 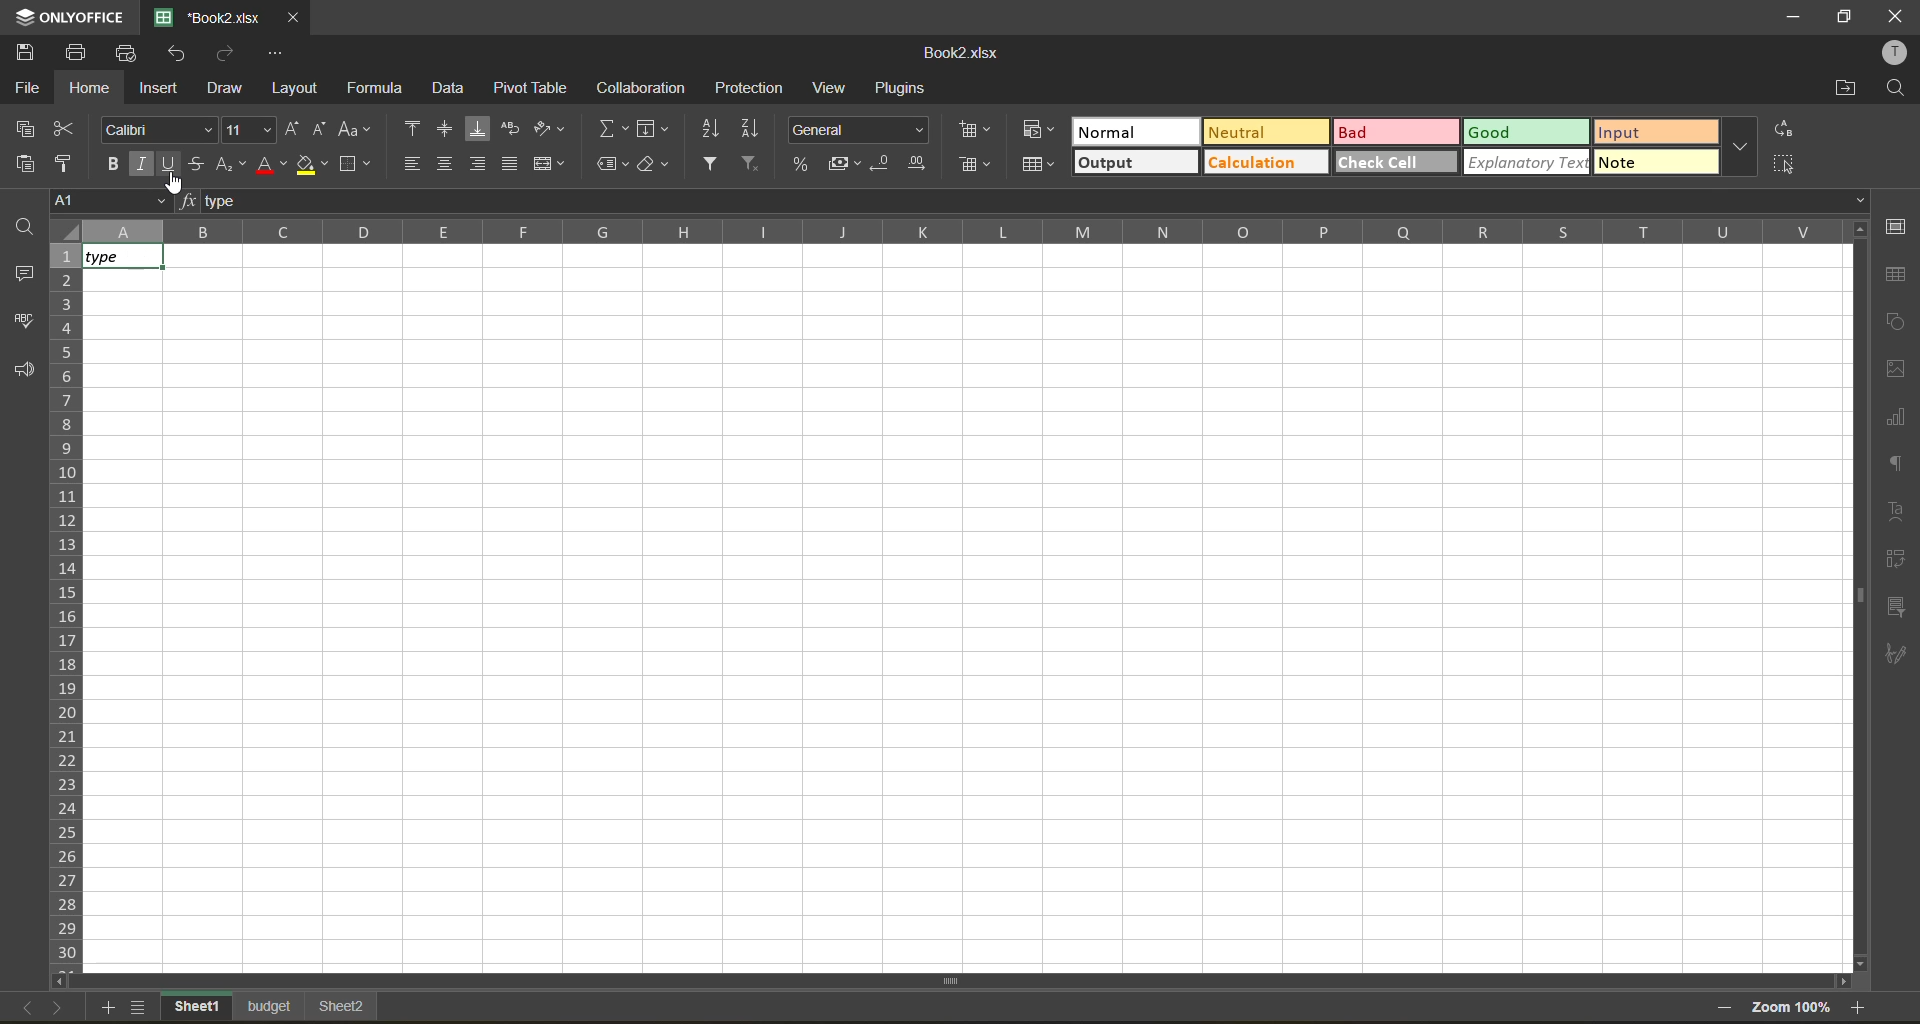 I want to click on wrap text, so click(x=516, y=132).